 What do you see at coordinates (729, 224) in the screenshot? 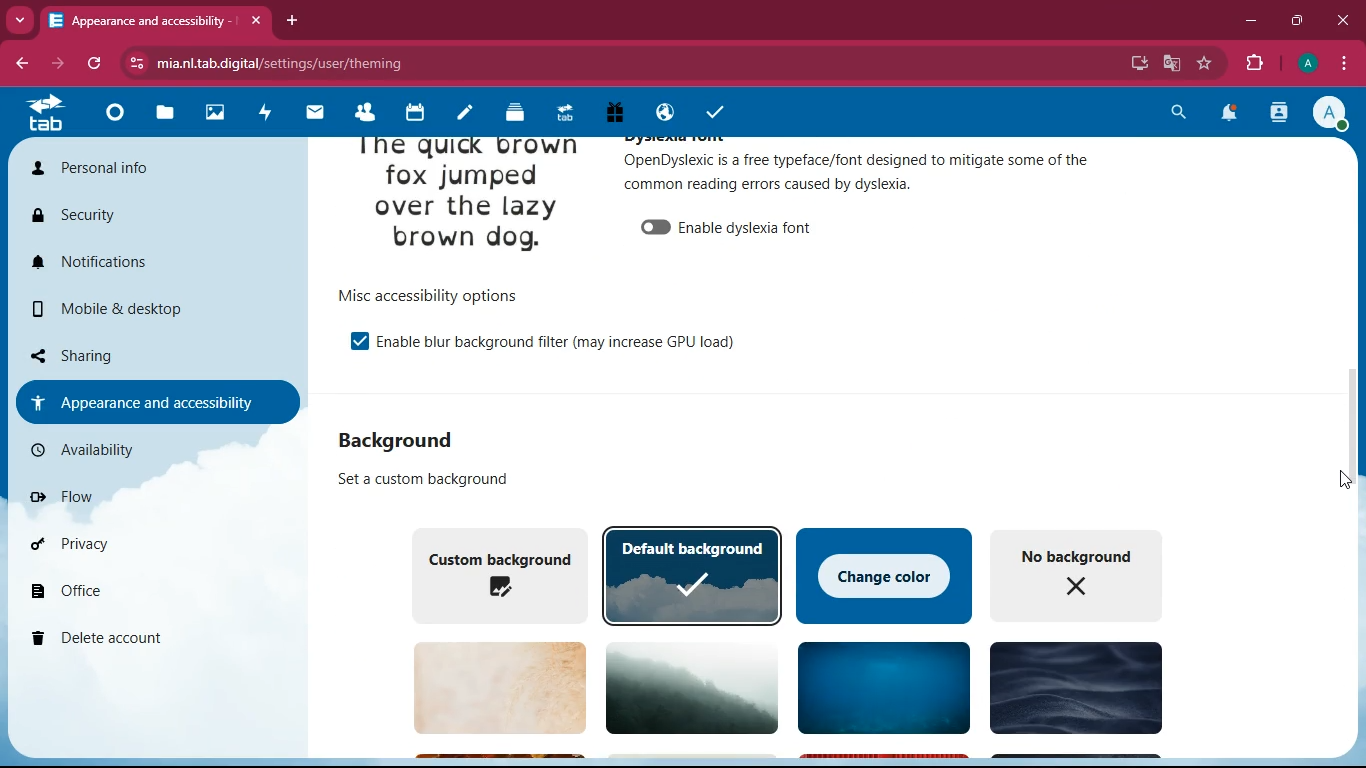
I see `enable` at bounding box center [729, 224].